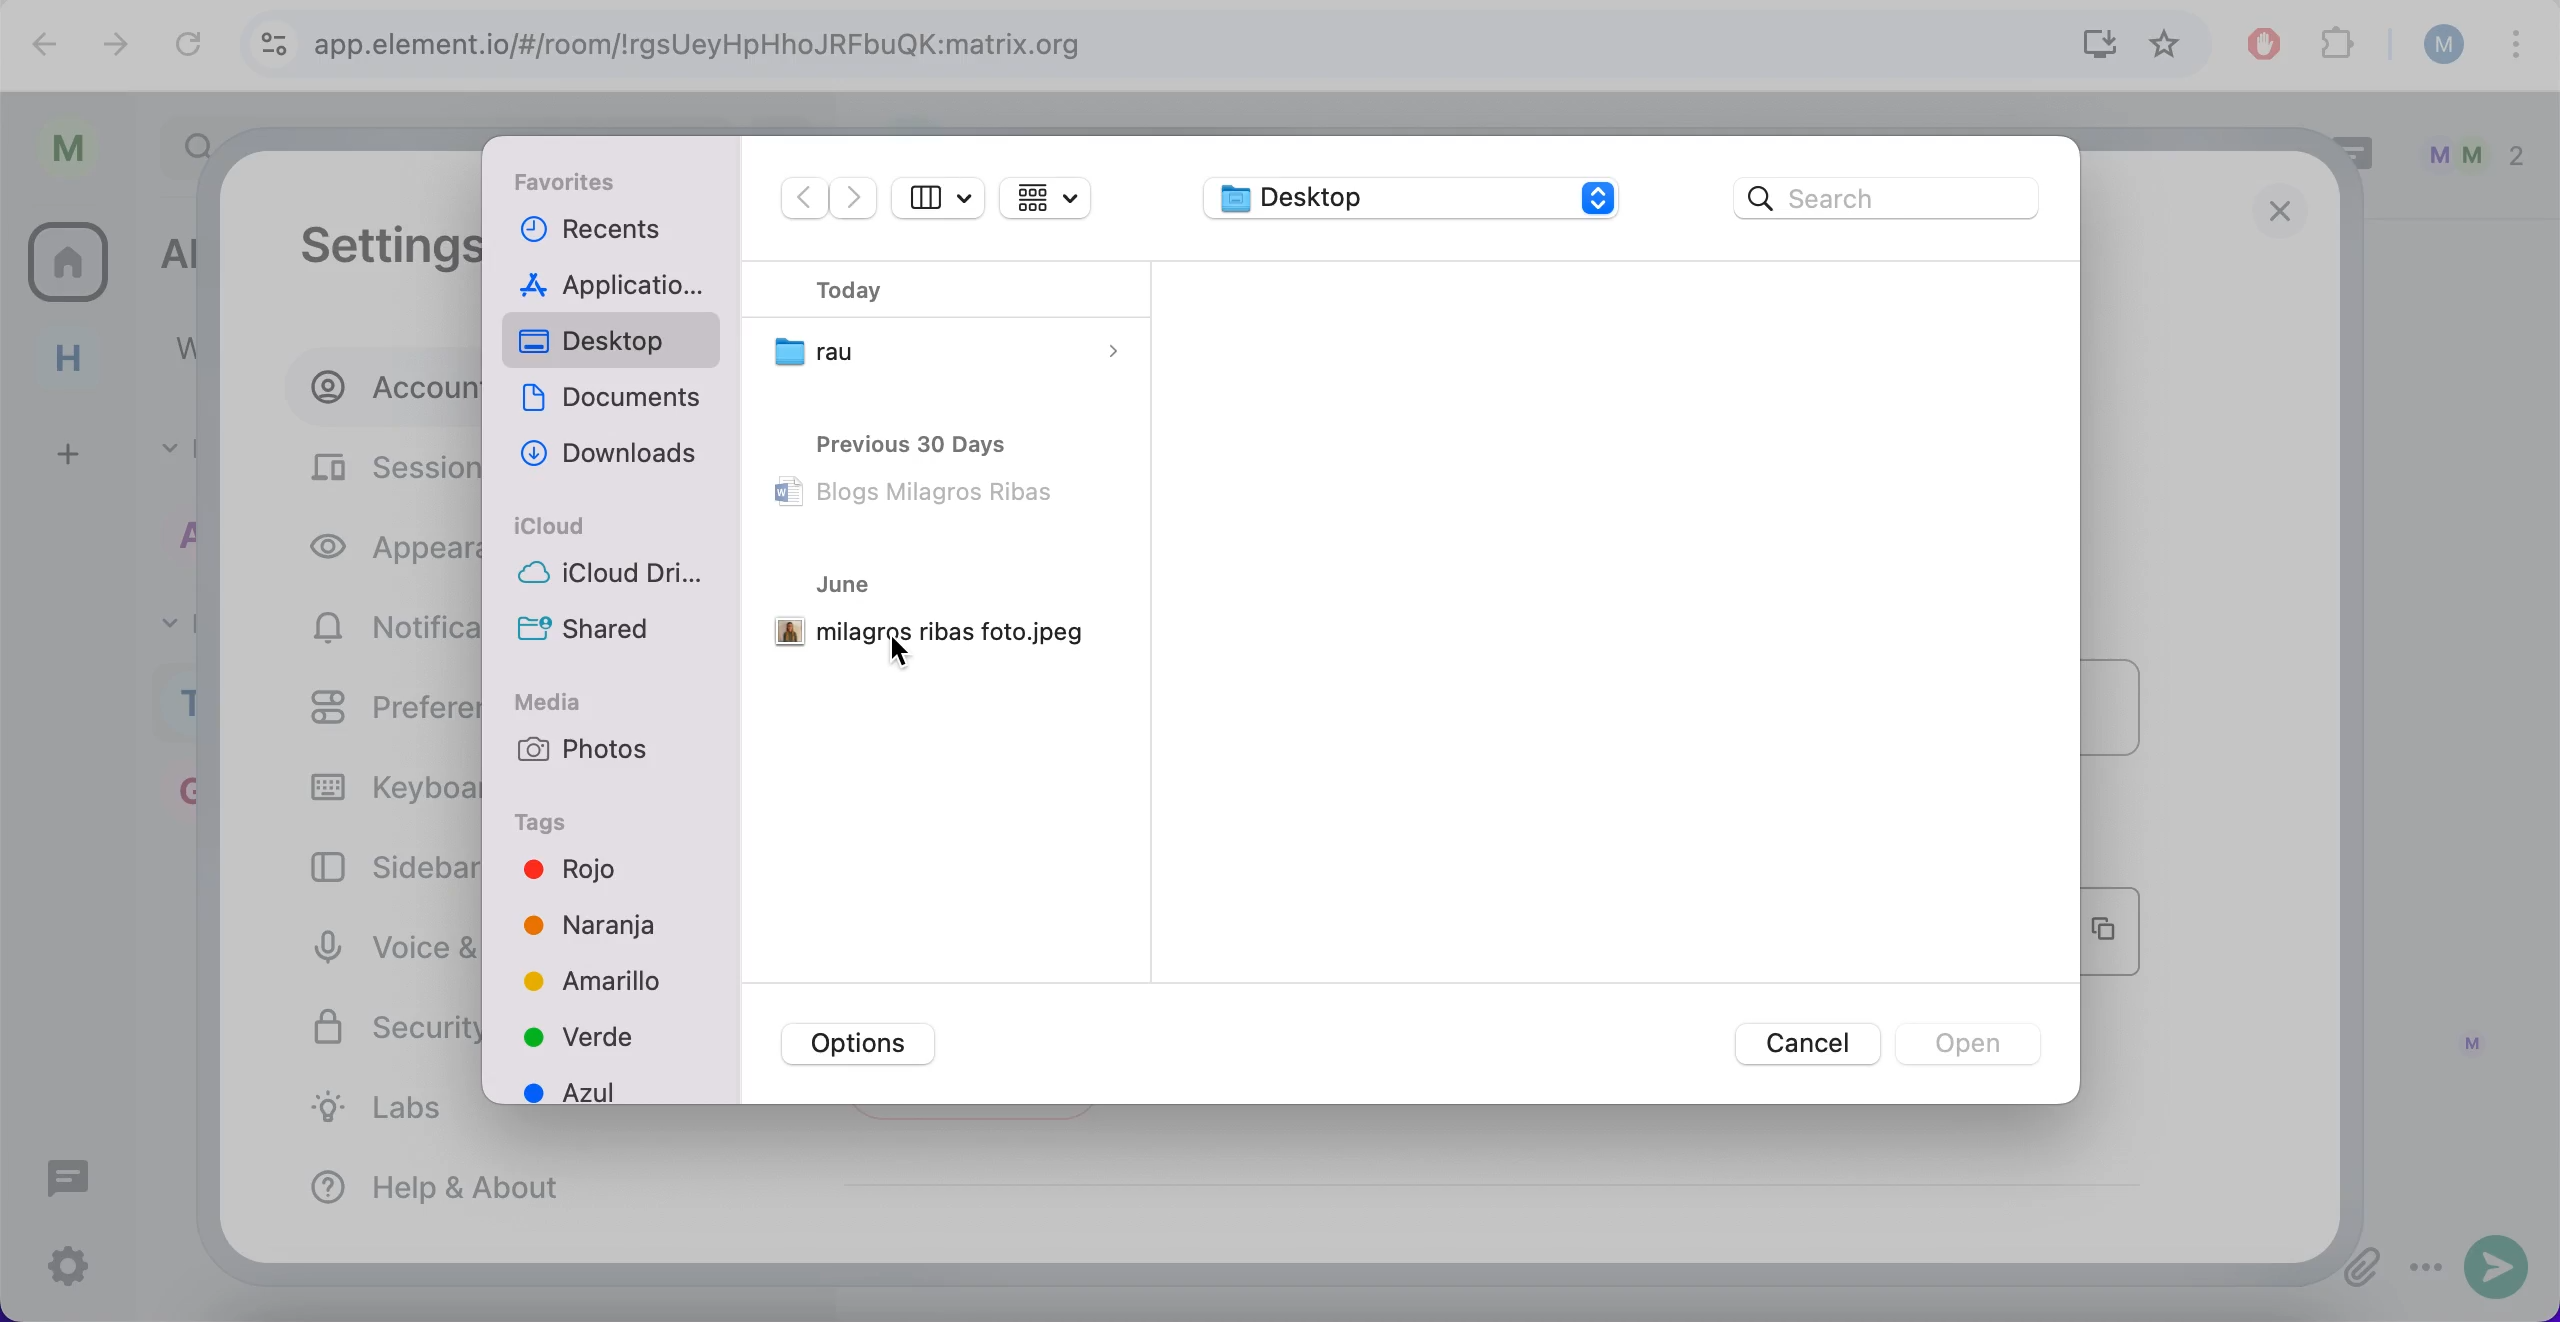 This screenshot has width=2560, height=1322. I want to click on more options, so click(2515, 43).